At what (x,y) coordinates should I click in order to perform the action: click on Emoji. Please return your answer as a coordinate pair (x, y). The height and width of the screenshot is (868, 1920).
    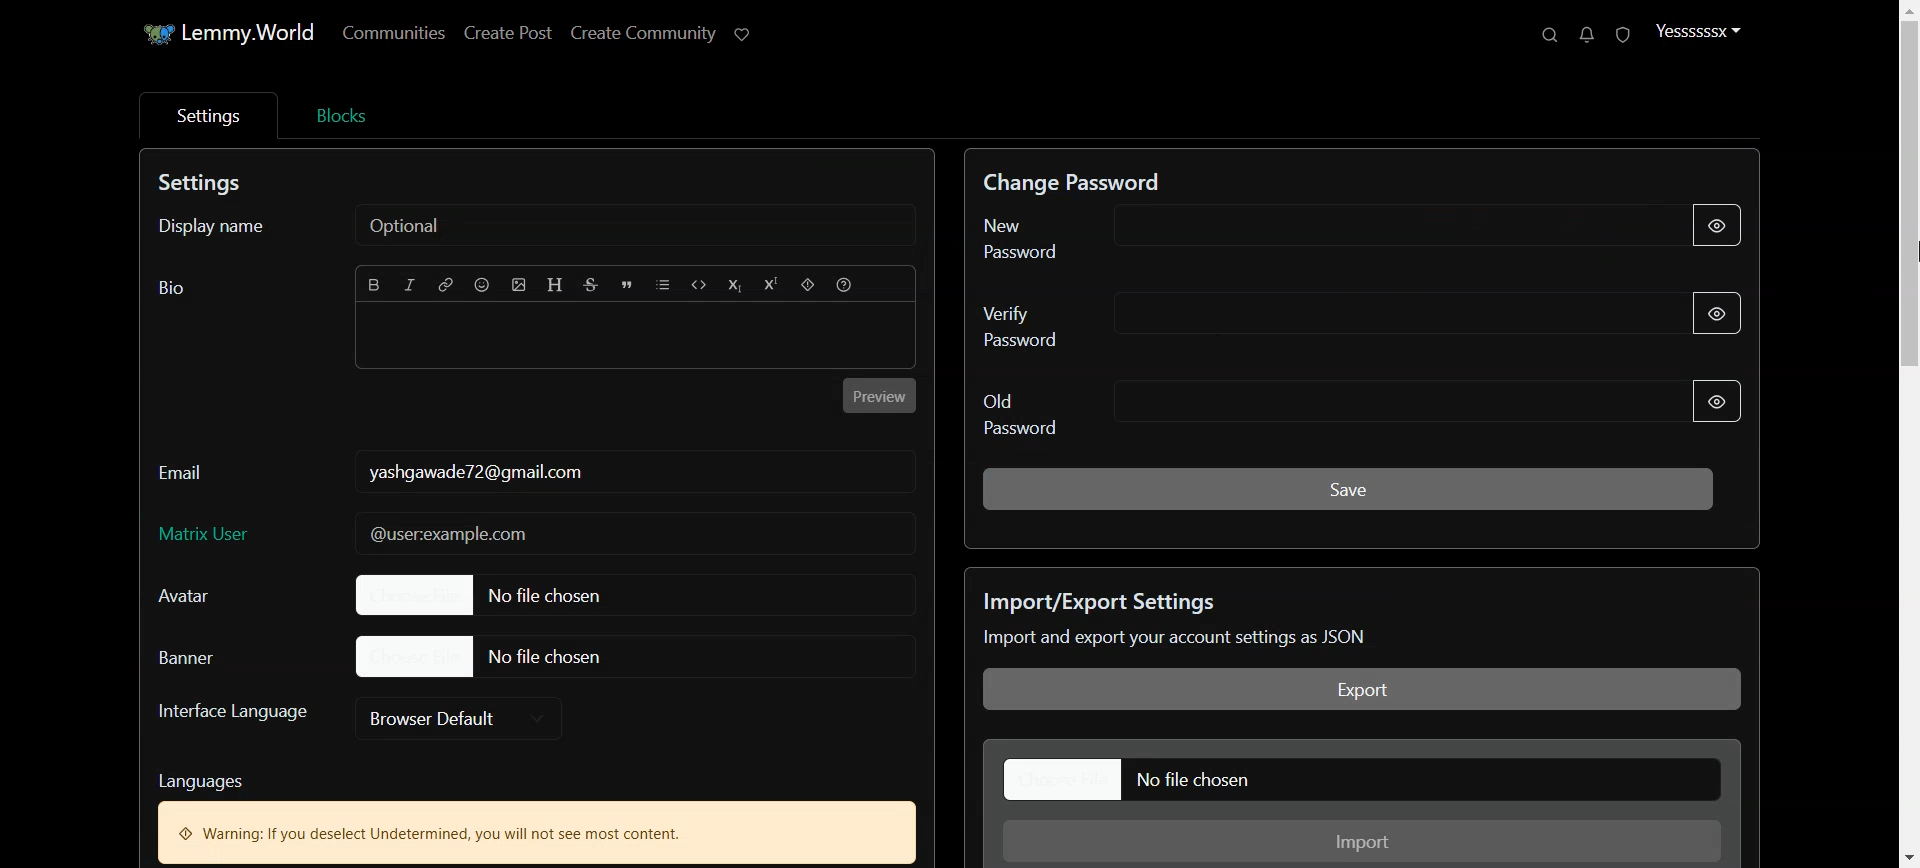
    Looking at the image, I should click on (483, 285).